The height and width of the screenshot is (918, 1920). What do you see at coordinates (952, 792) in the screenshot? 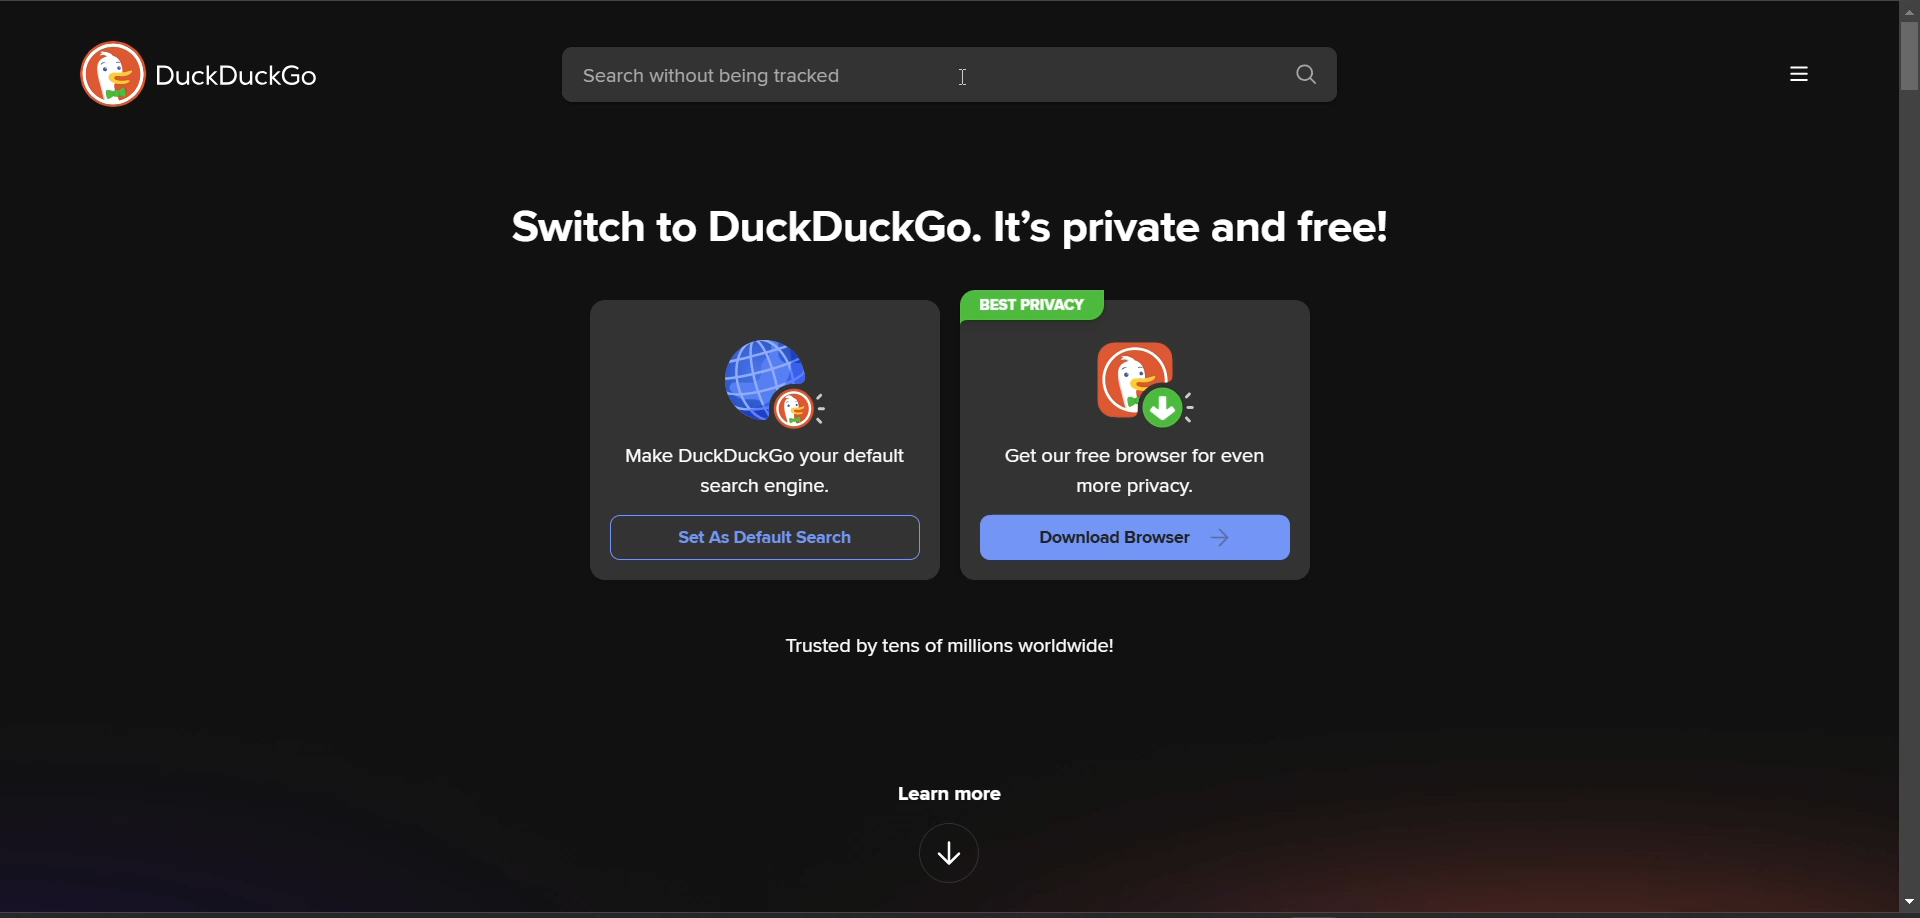
I see `learn more` at bounding box center [952, 792].